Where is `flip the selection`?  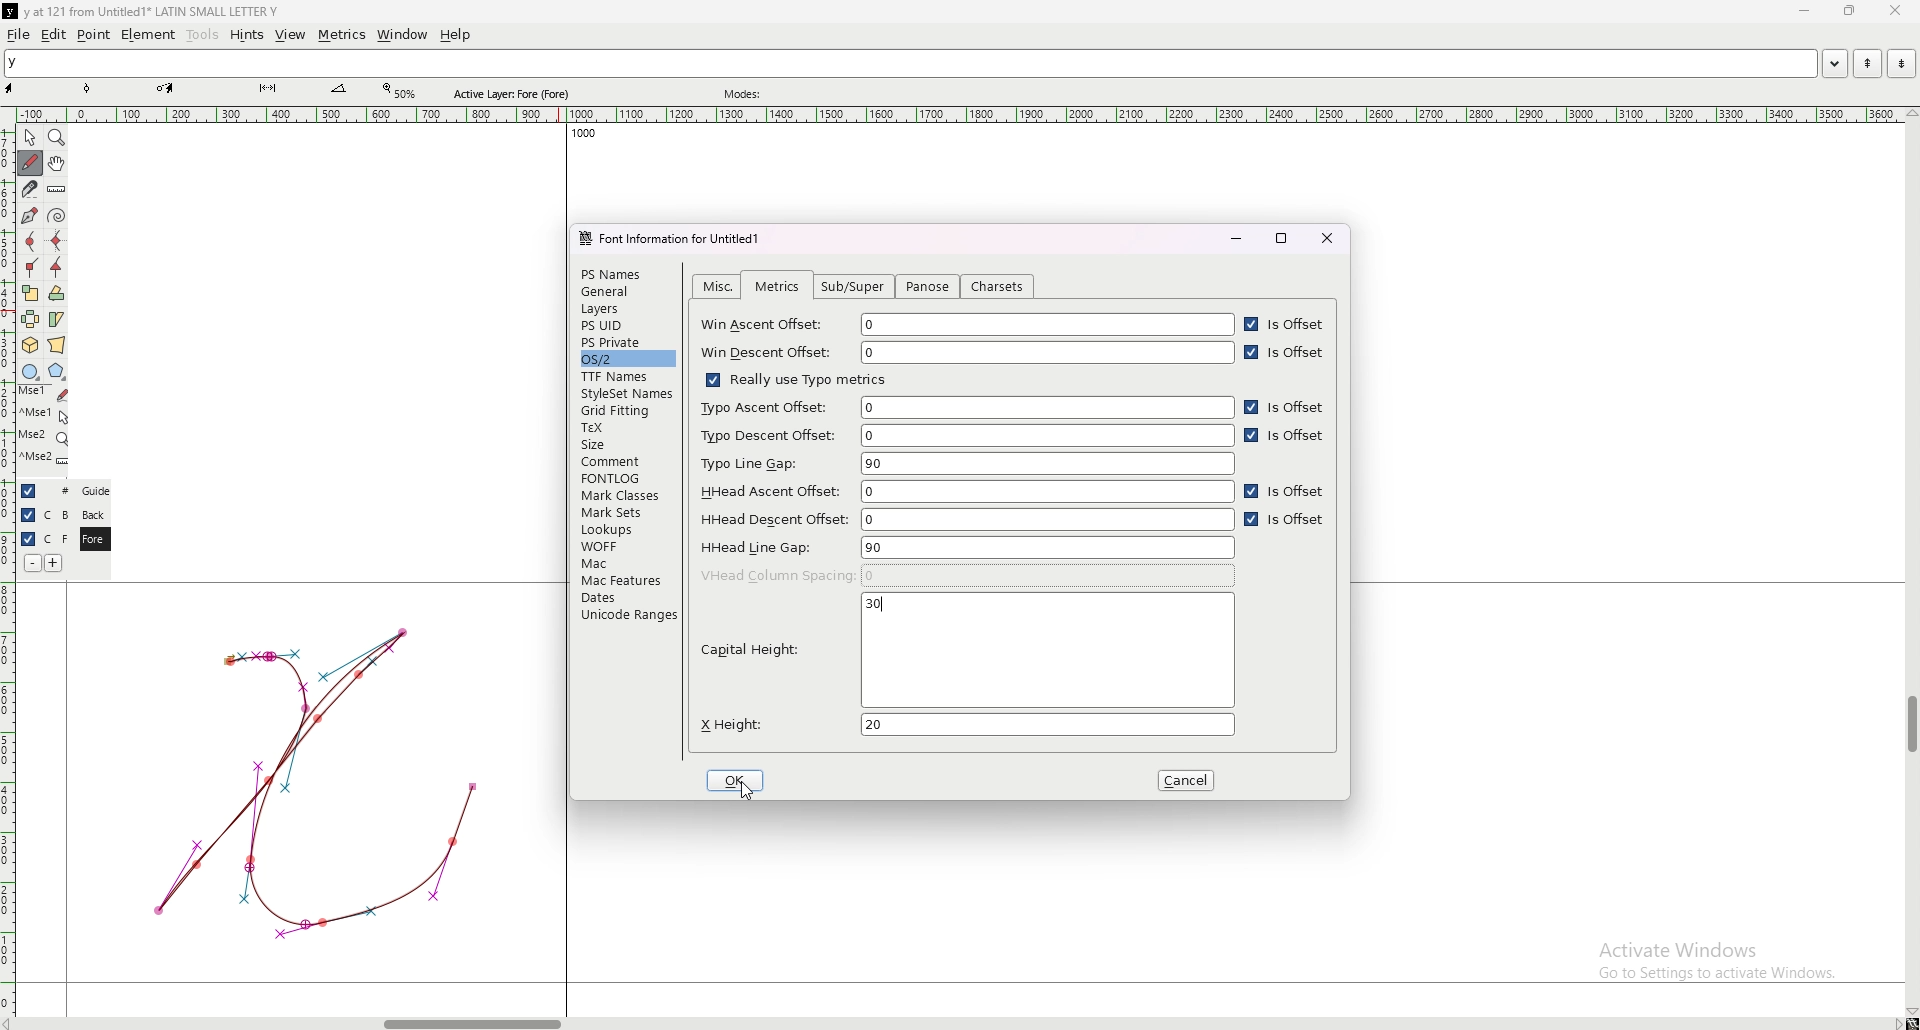 flip the selection is located at coordinates (31, 319).